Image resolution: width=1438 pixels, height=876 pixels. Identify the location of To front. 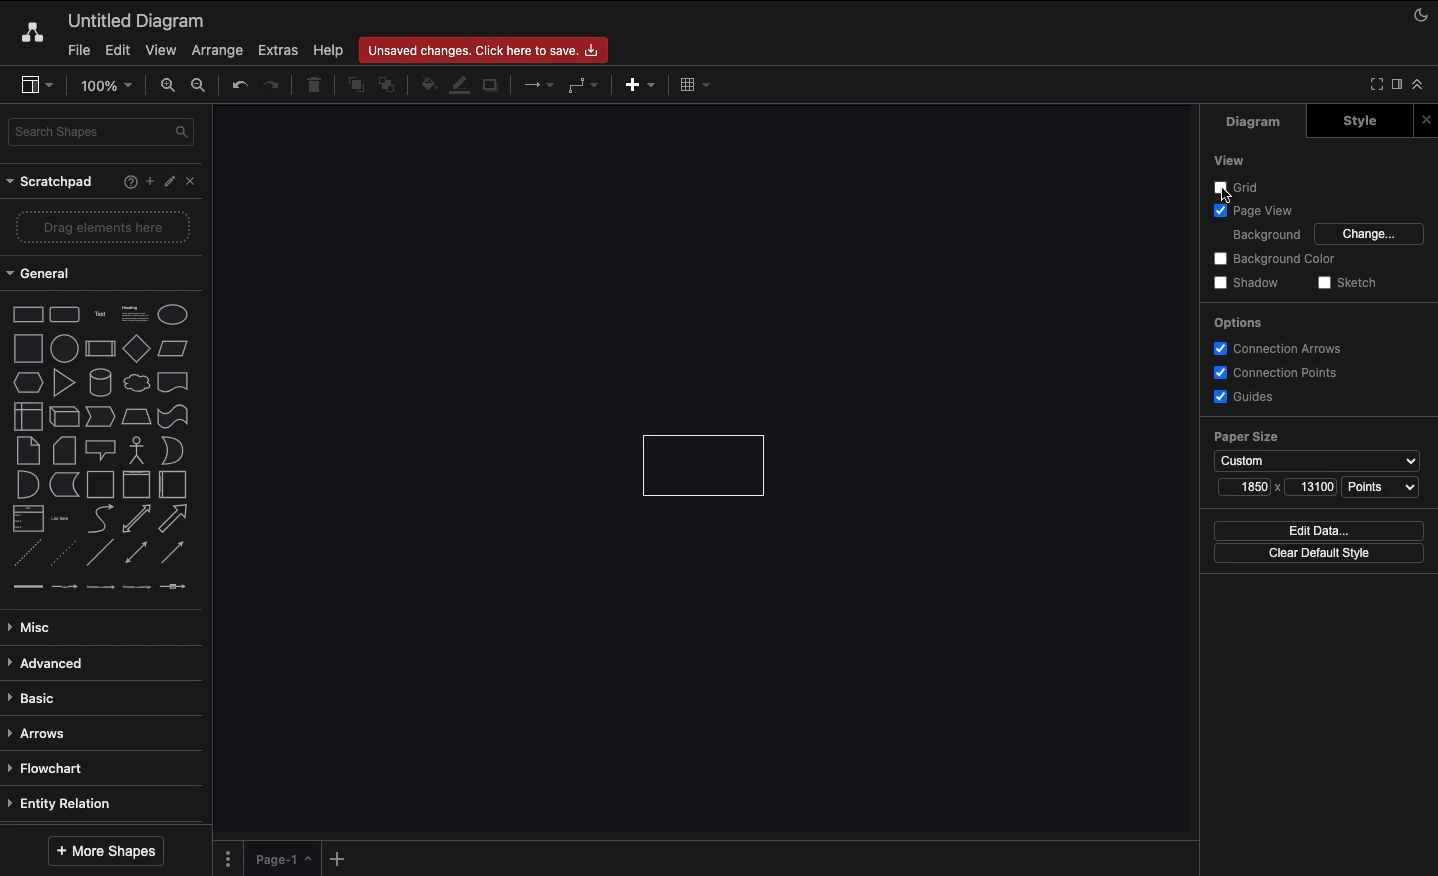
(352, 88).